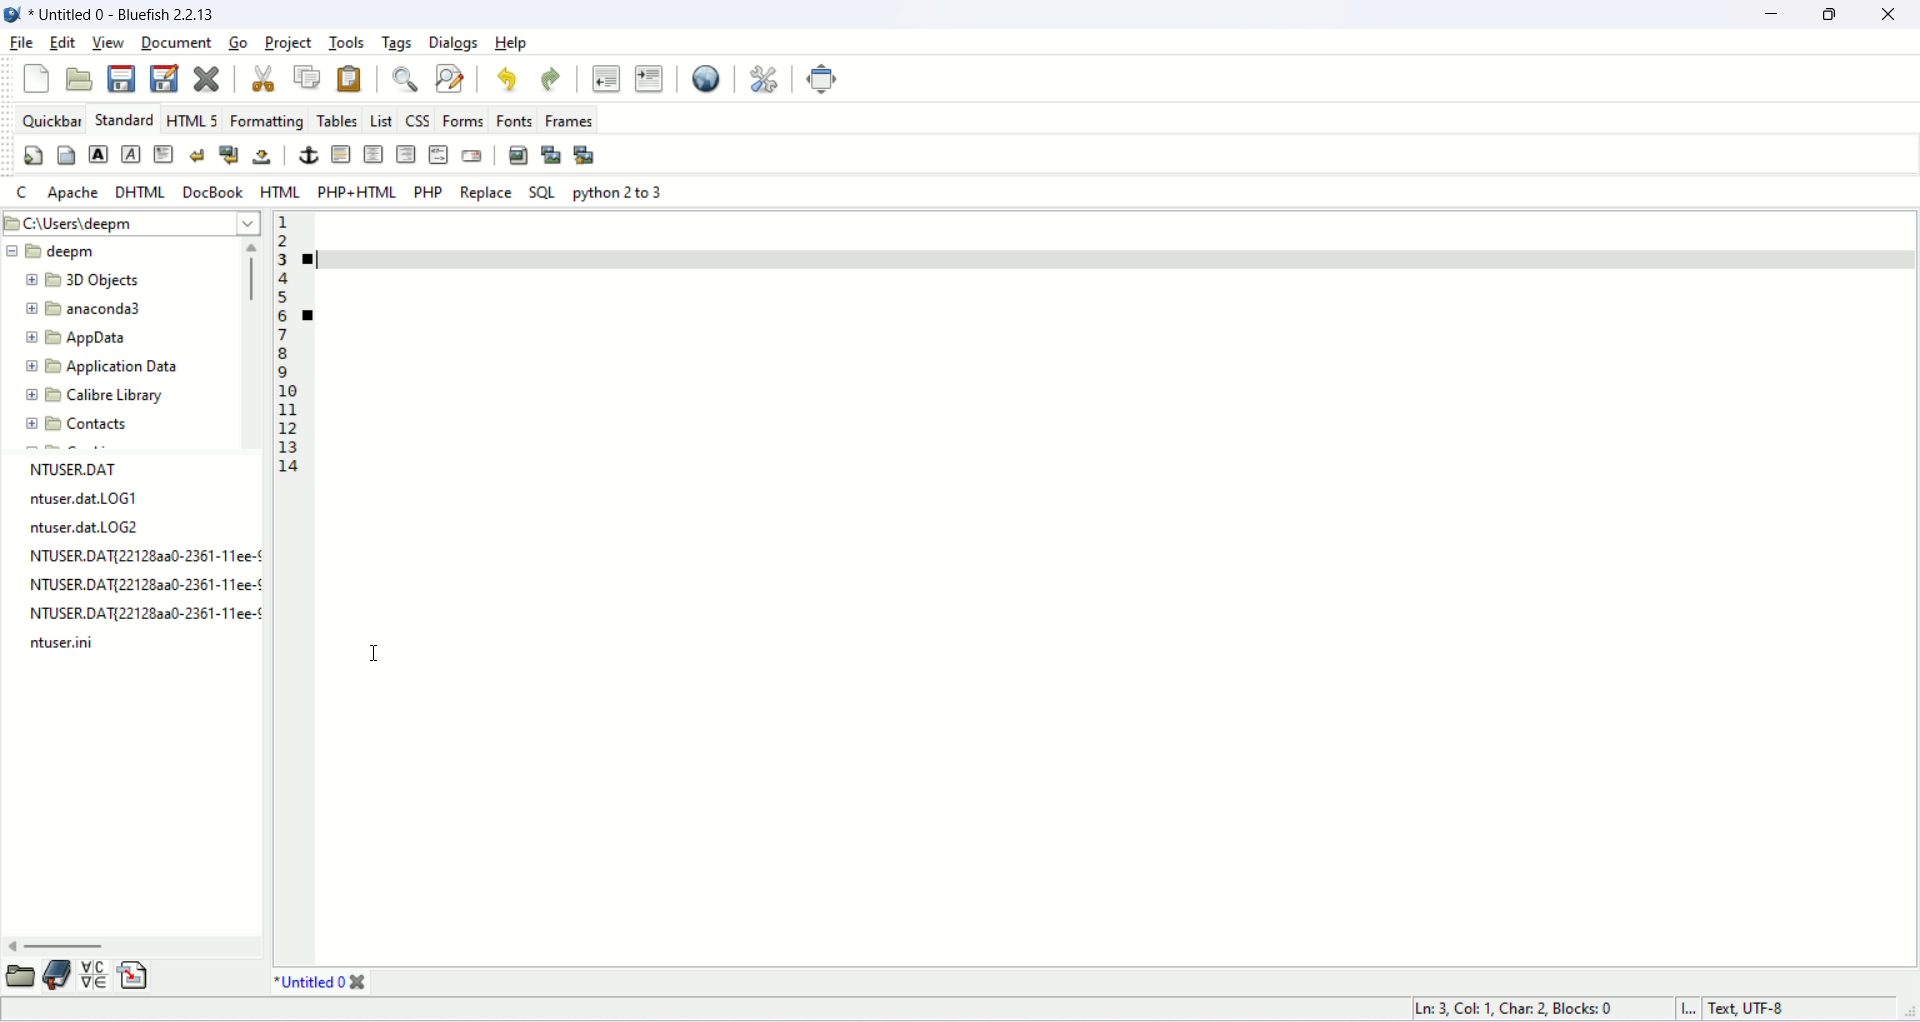  I want to click on charmap, so click(97, 980).